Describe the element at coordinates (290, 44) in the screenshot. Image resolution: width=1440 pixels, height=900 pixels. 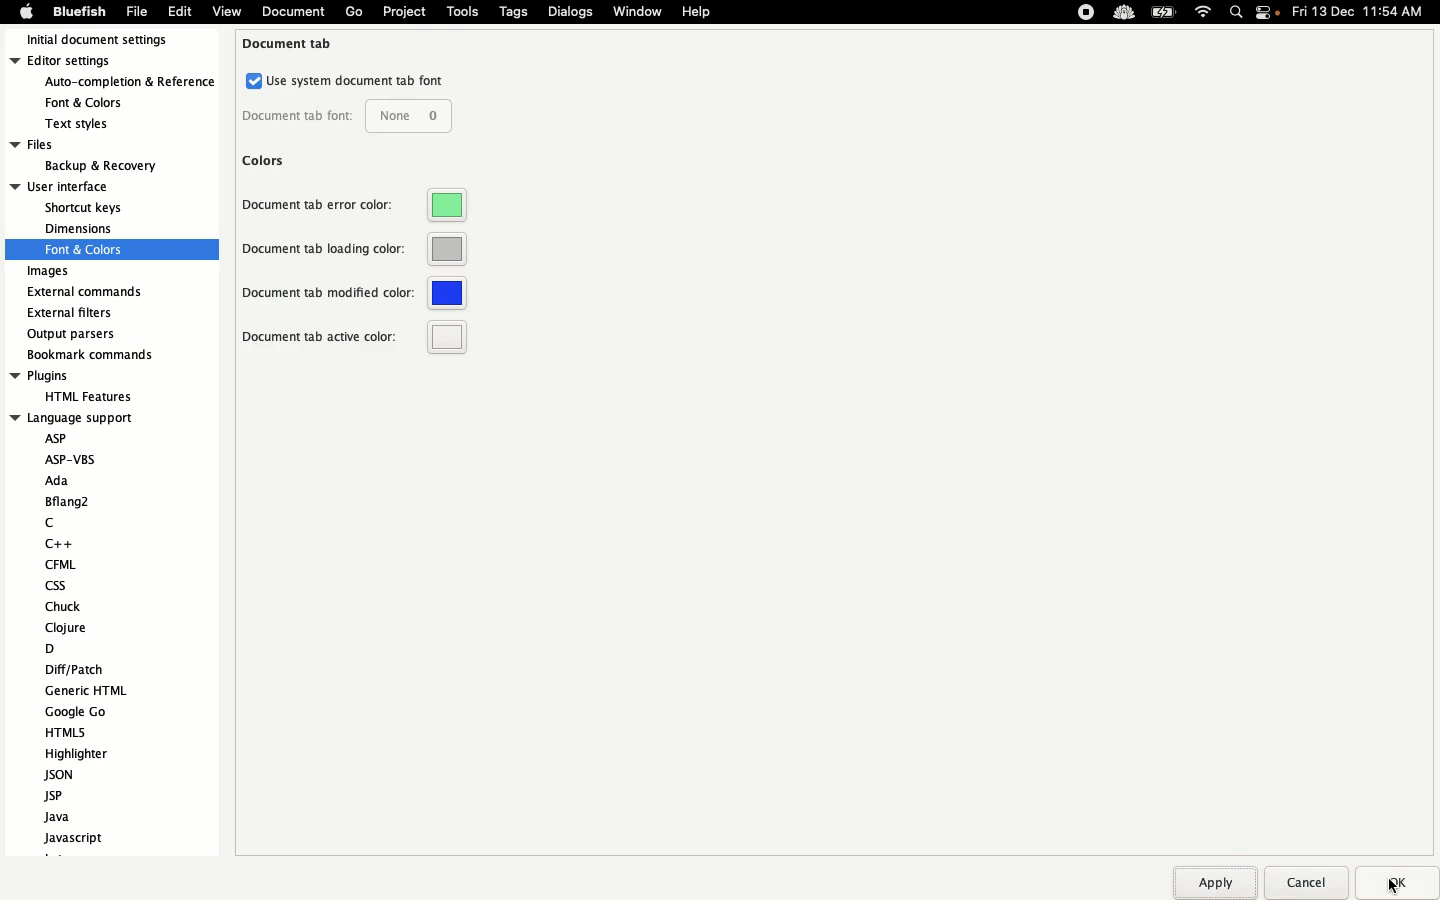
I see `Document tab` at that location.